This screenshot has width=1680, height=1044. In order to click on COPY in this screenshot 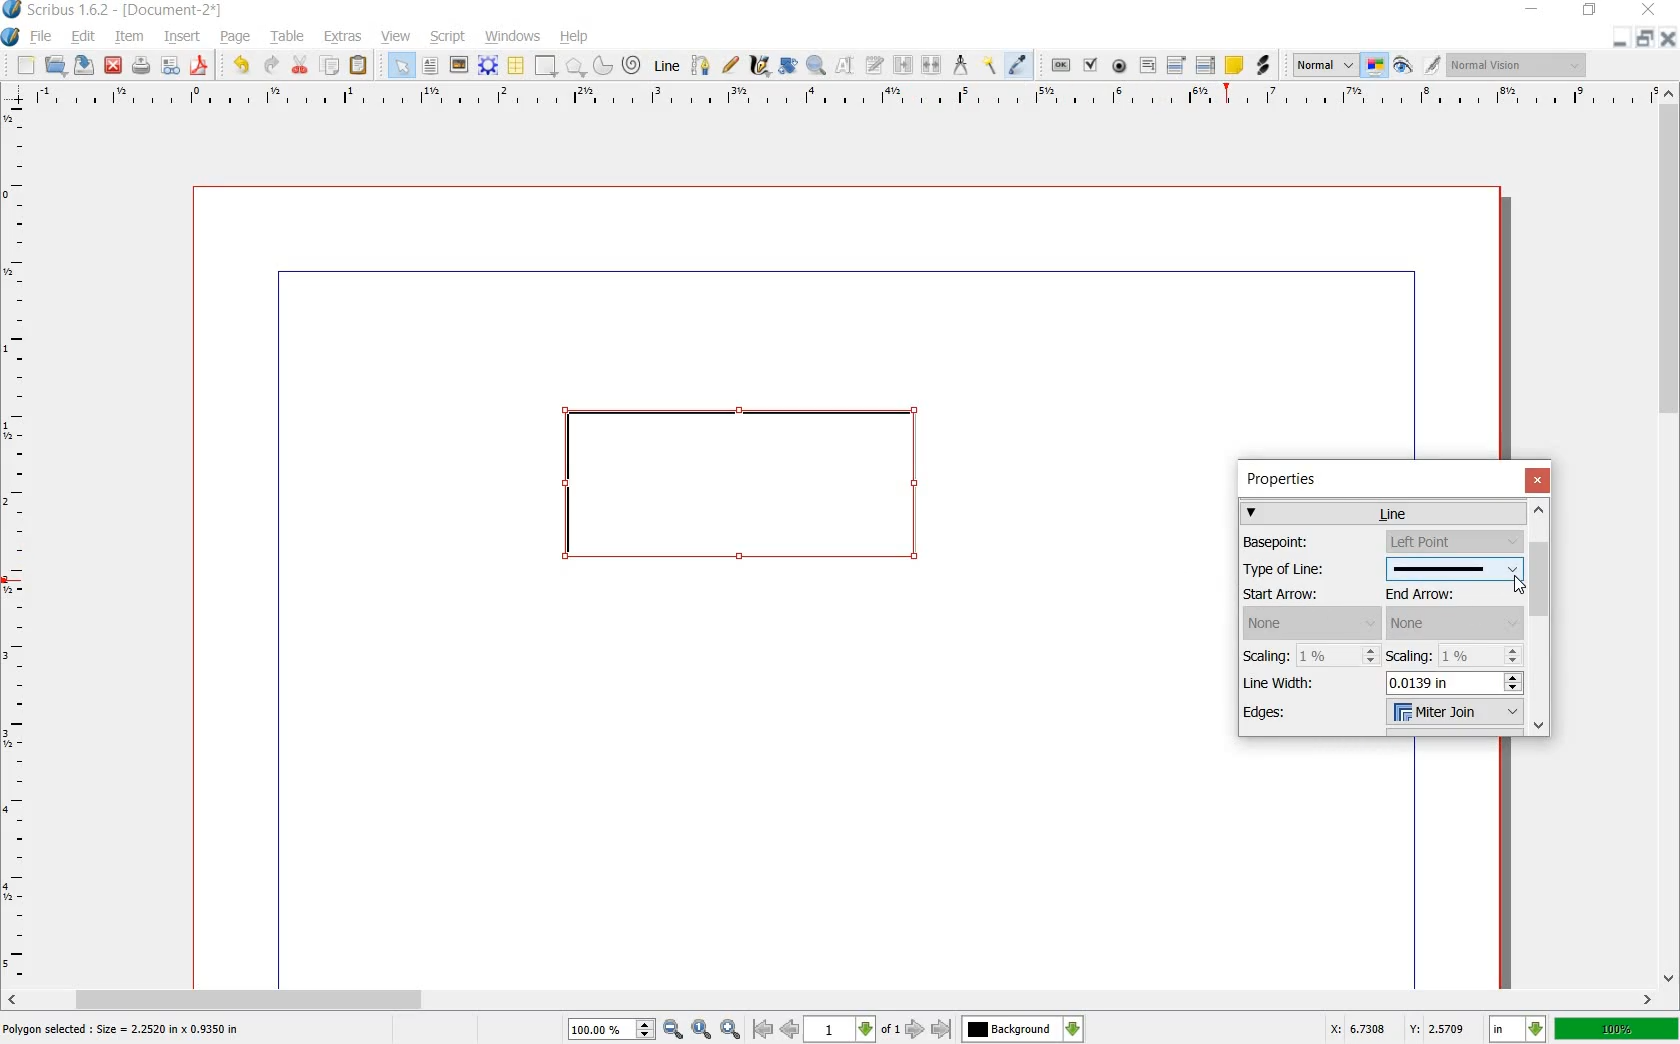, I will do `click(332, 66)`.